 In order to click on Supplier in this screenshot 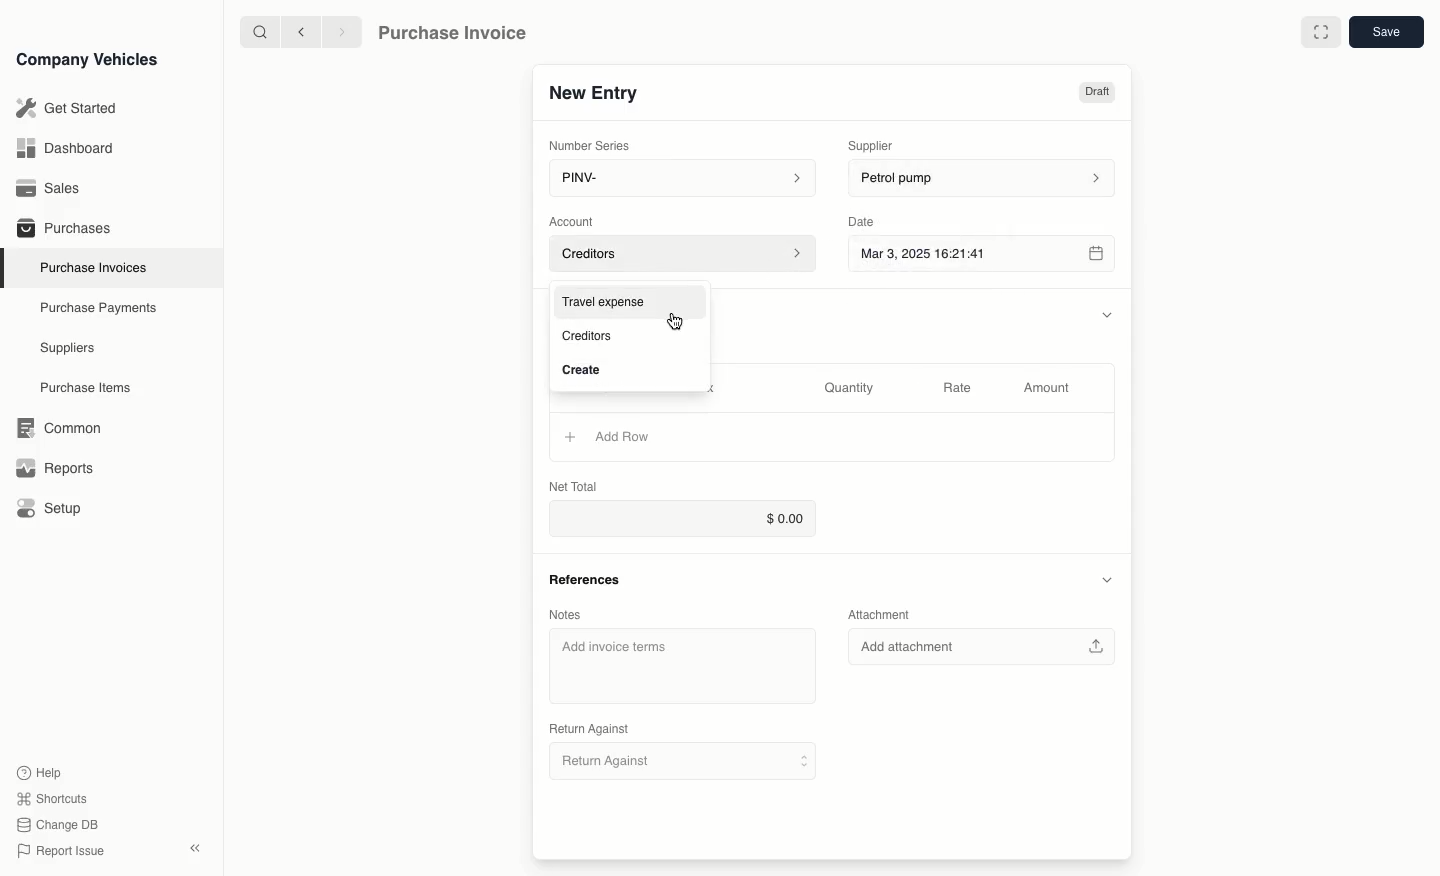, I will do `click(884, 143)`.